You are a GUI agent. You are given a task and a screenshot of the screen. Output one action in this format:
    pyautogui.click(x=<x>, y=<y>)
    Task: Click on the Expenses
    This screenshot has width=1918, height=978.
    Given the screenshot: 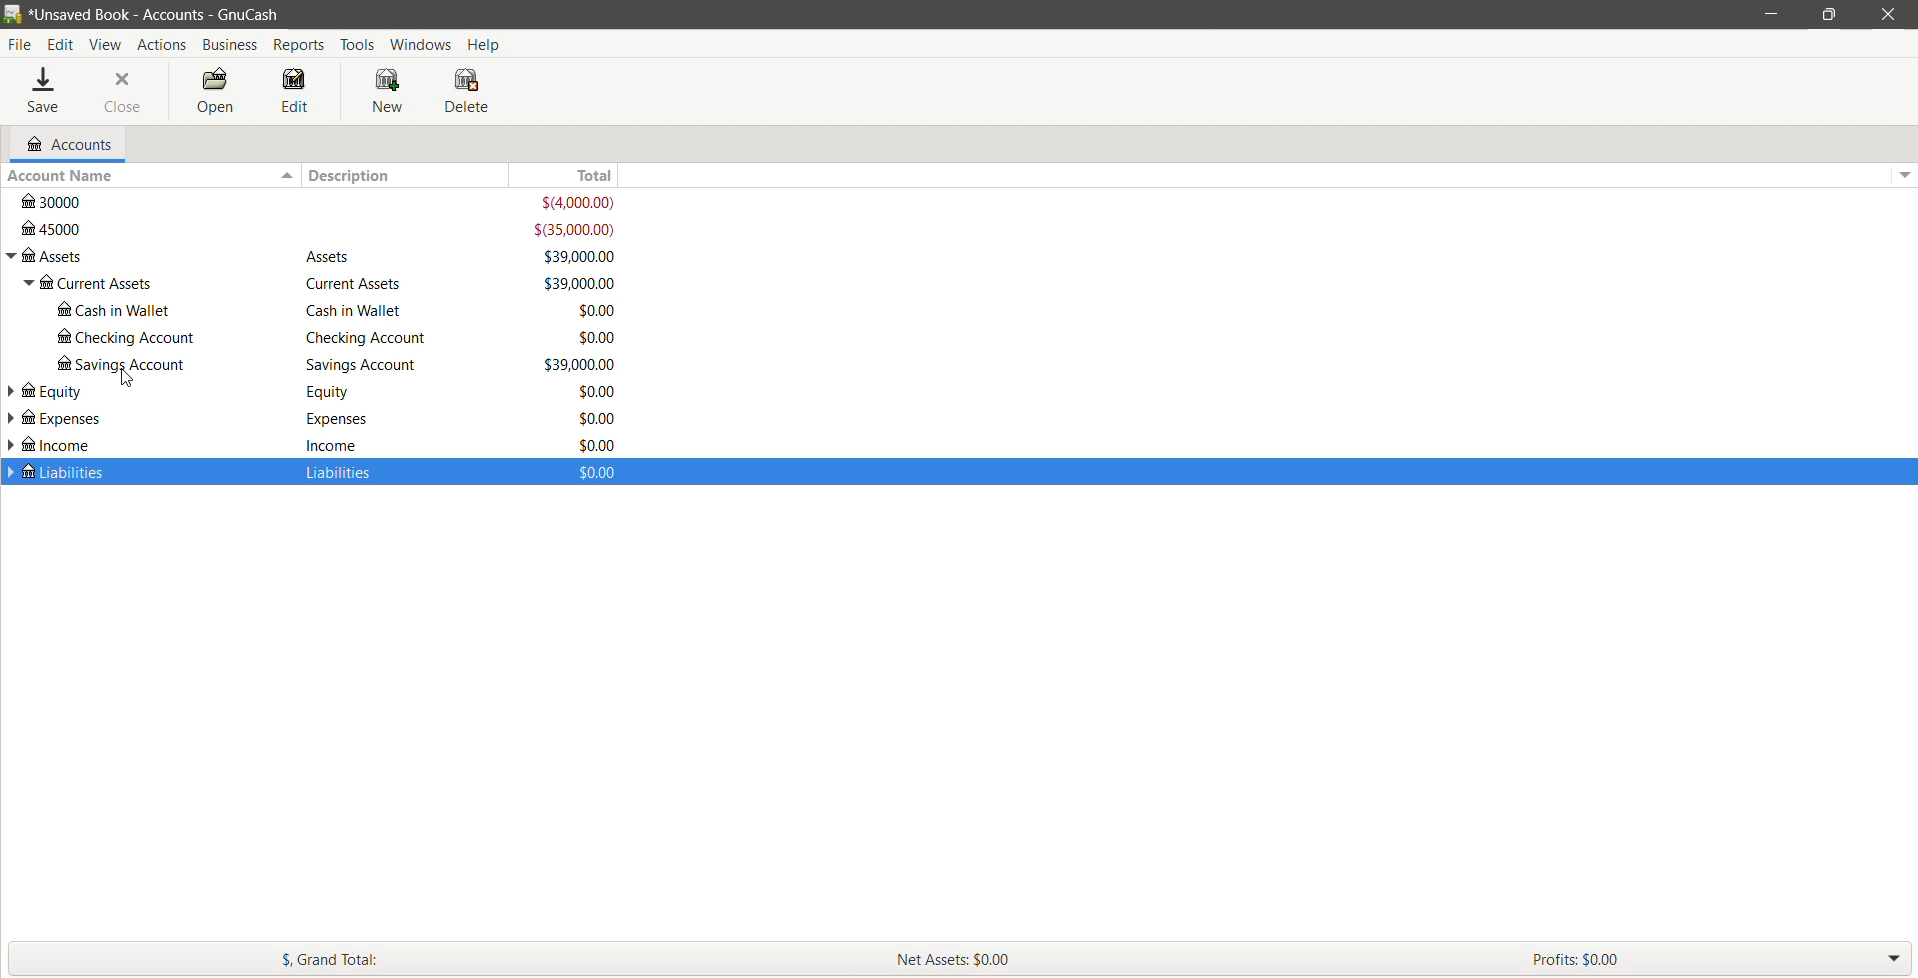 What is the action you would take?
    pyautogui.click(x=144, y=418)
    